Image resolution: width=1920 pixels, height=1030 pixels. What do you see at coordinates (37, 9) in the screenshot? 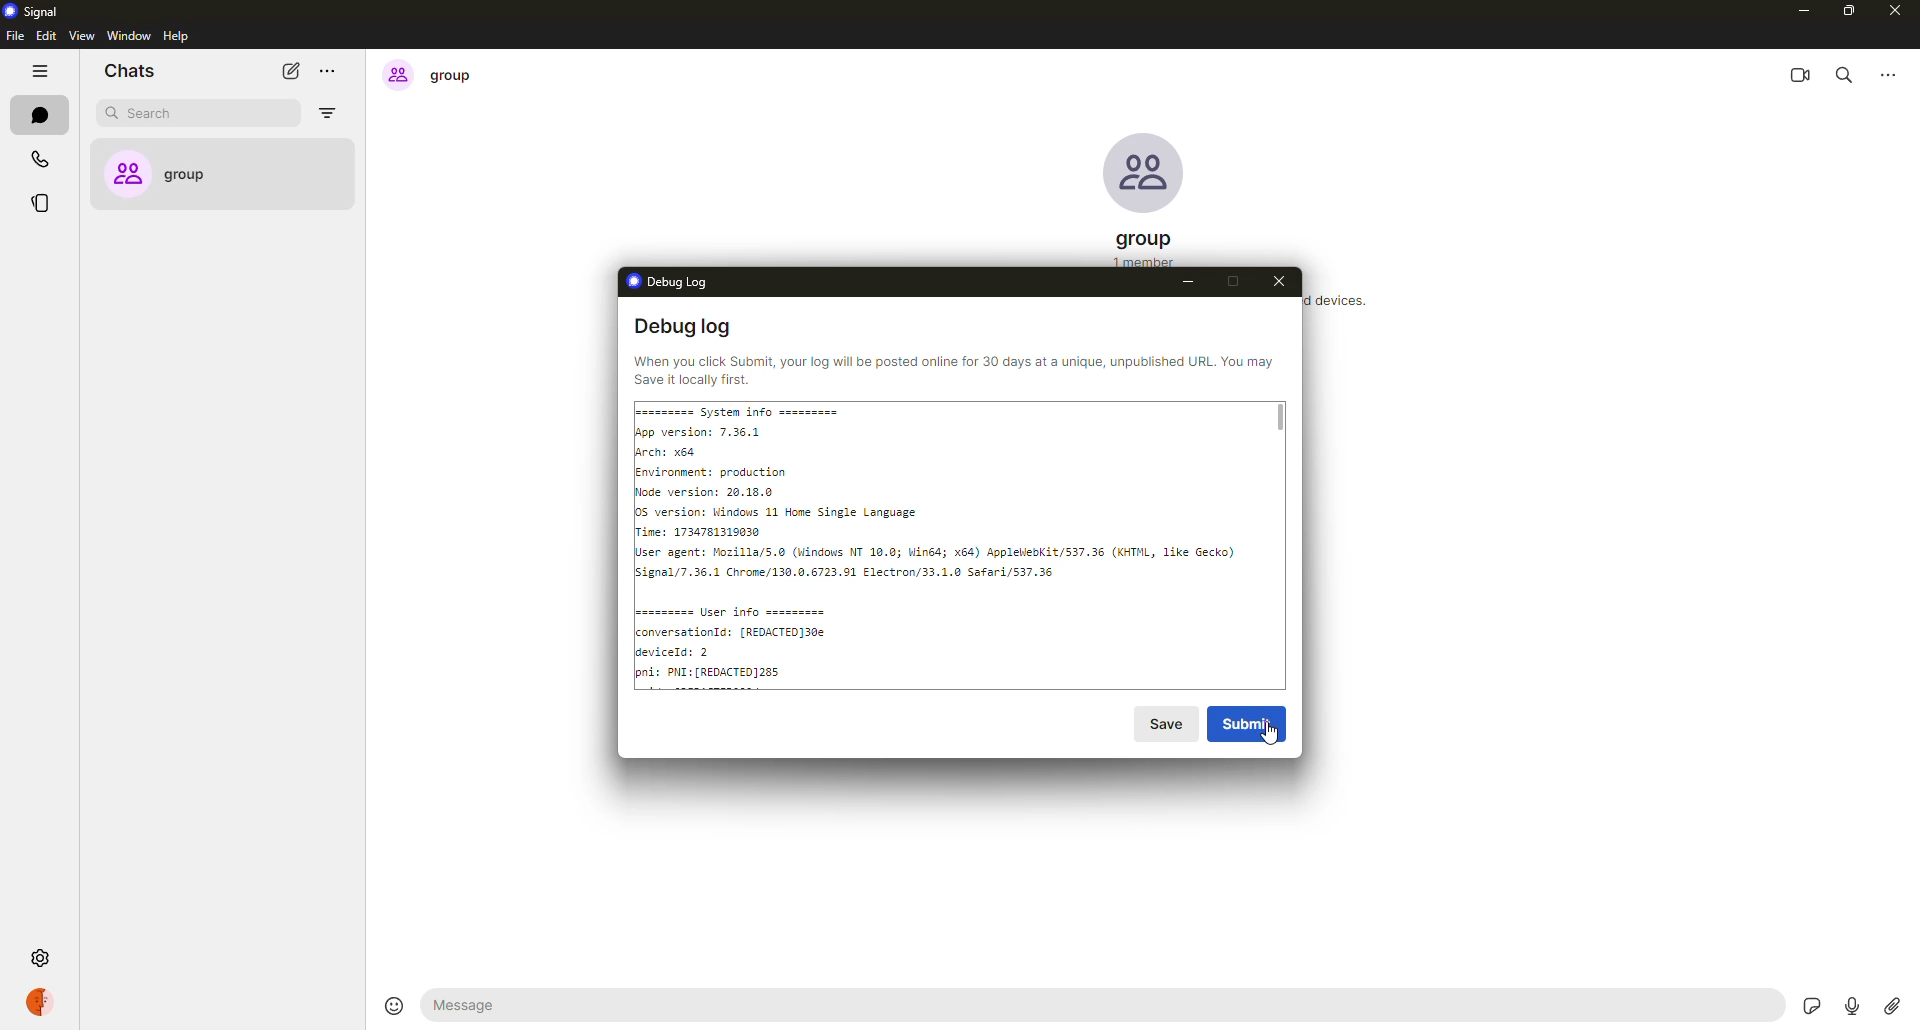
I see `signal` at bounding box center [37, 9].